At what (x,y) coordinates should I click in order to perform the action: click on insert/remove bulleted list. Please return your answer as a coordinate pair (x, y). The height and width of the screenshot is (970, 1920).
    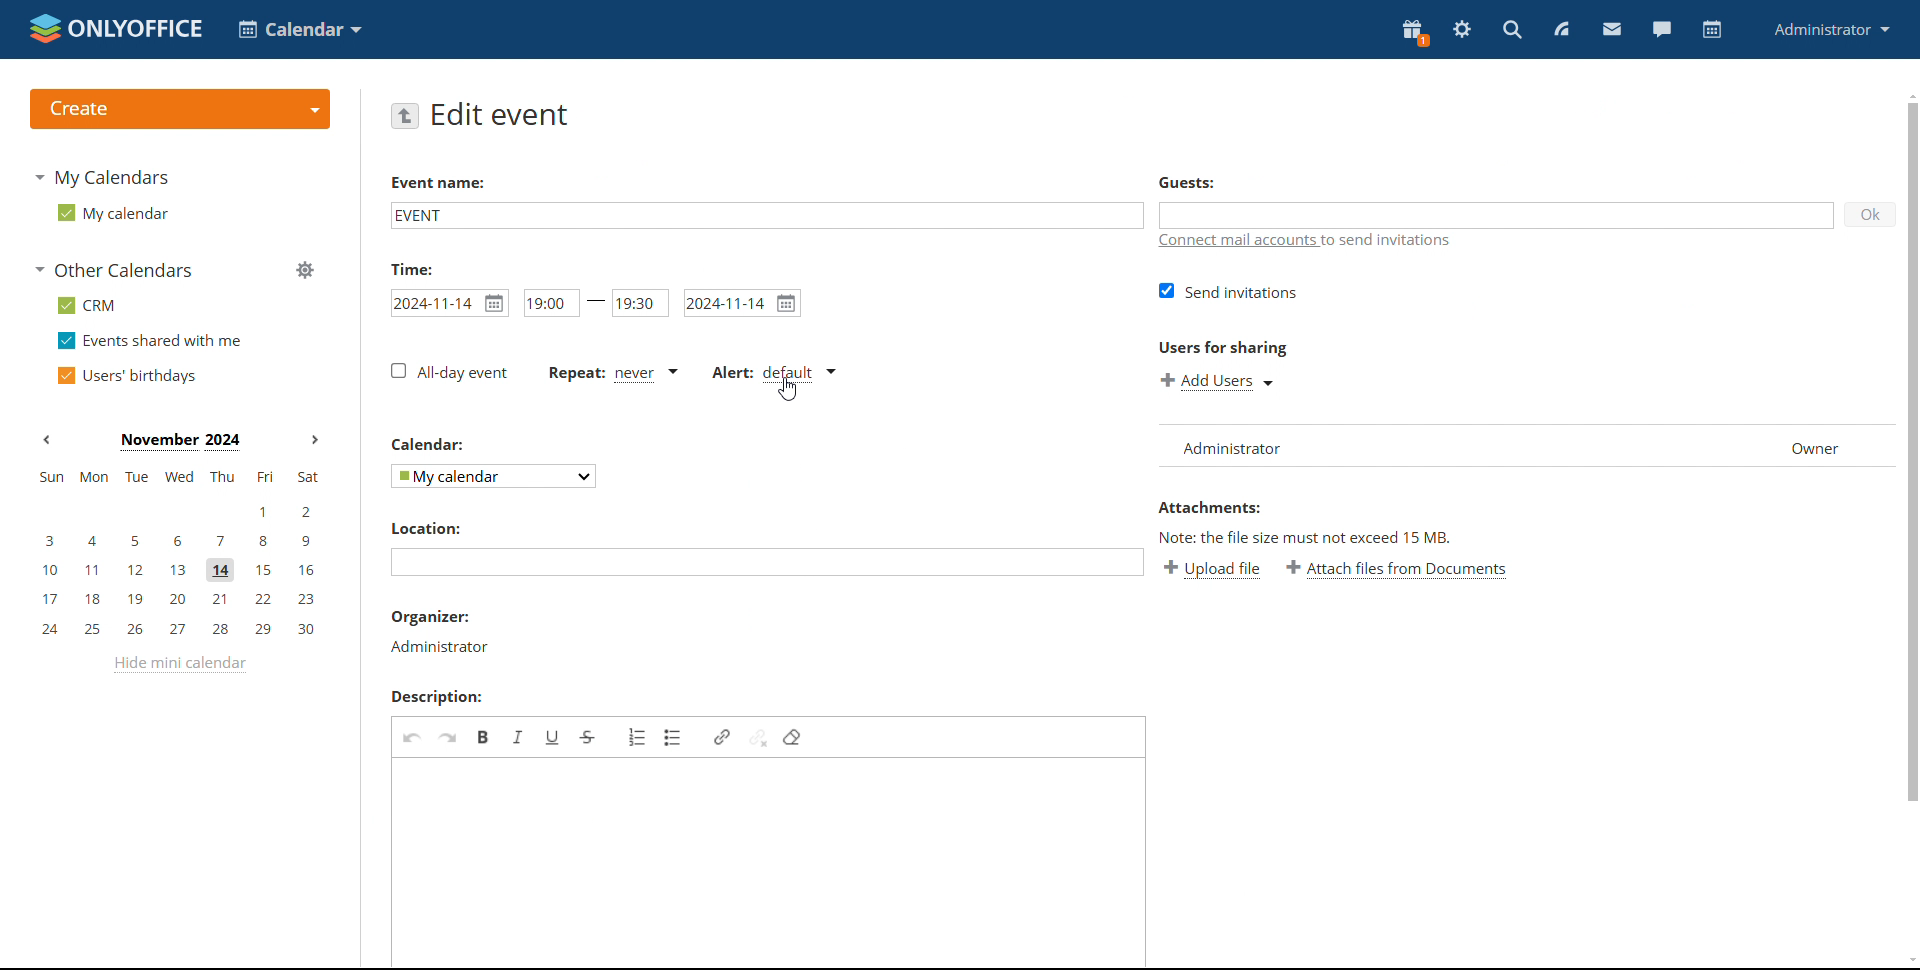
    Looking at the image, I should click on (674, 737).